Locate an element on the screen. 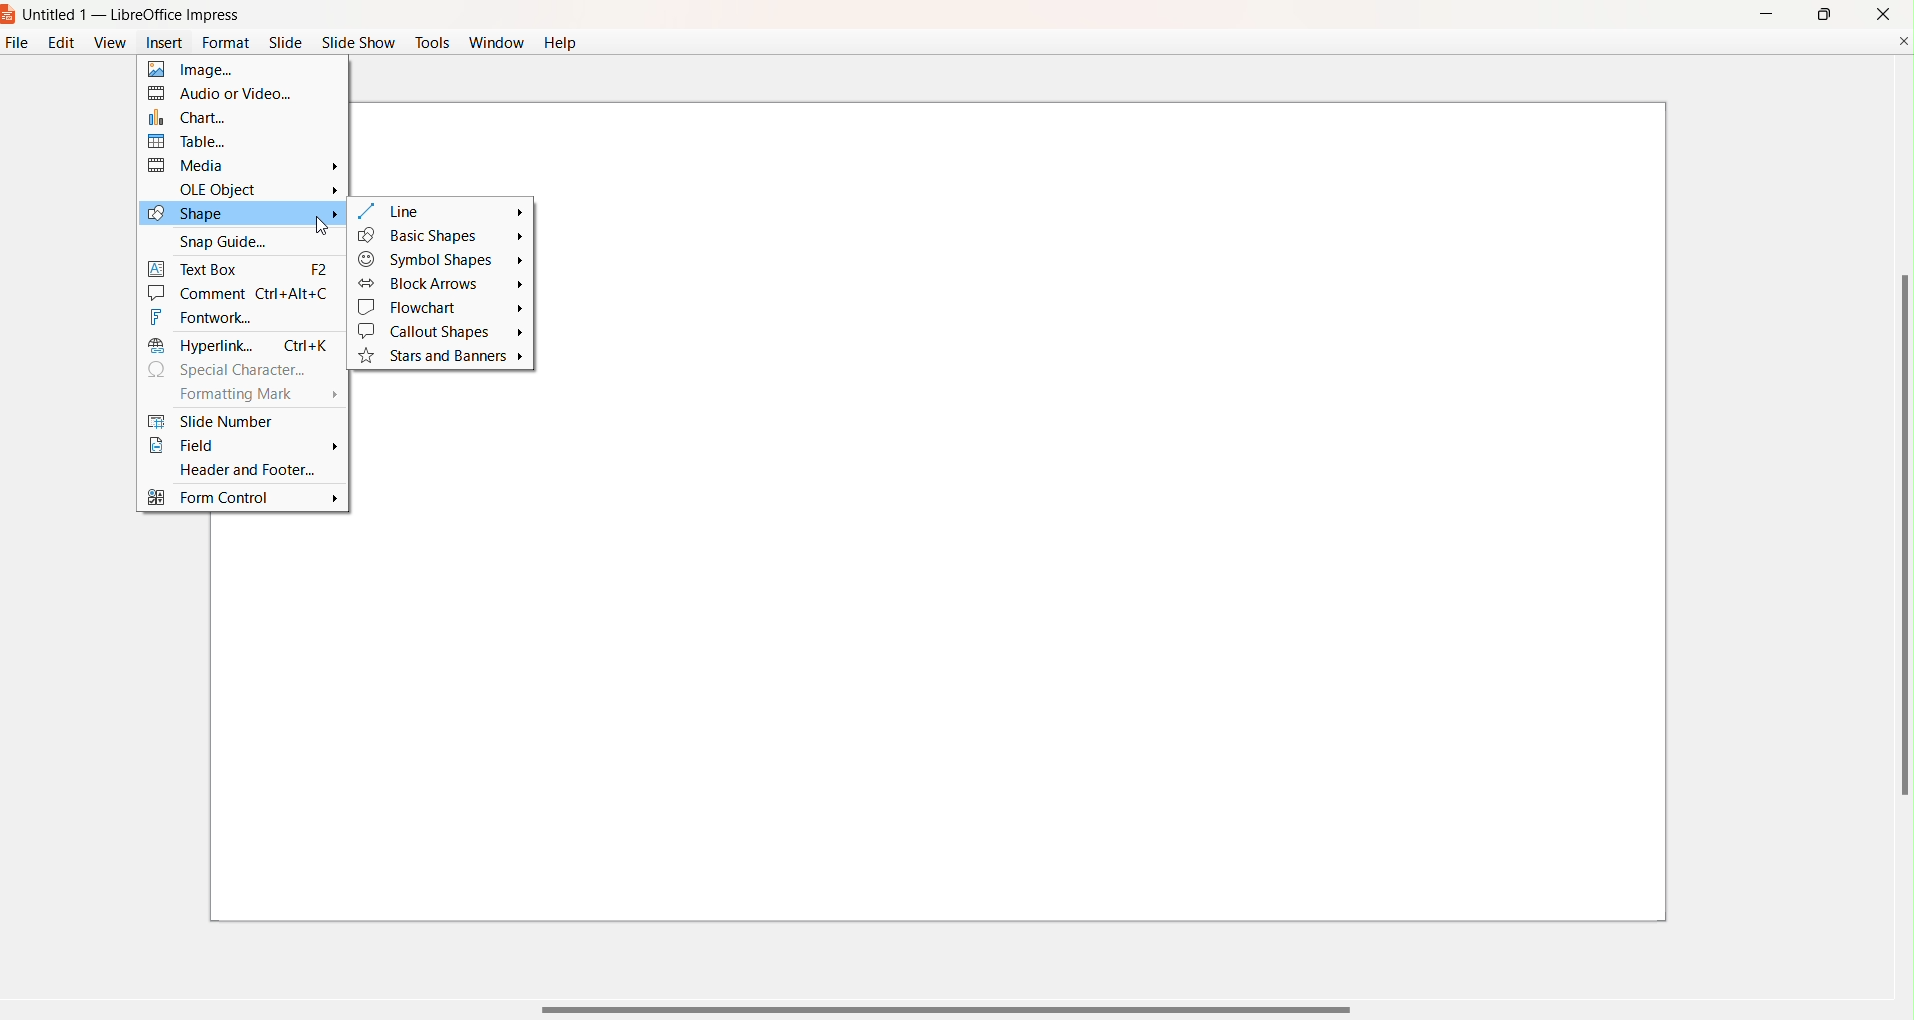  Snap Guide is located at coordinates (232, 240).